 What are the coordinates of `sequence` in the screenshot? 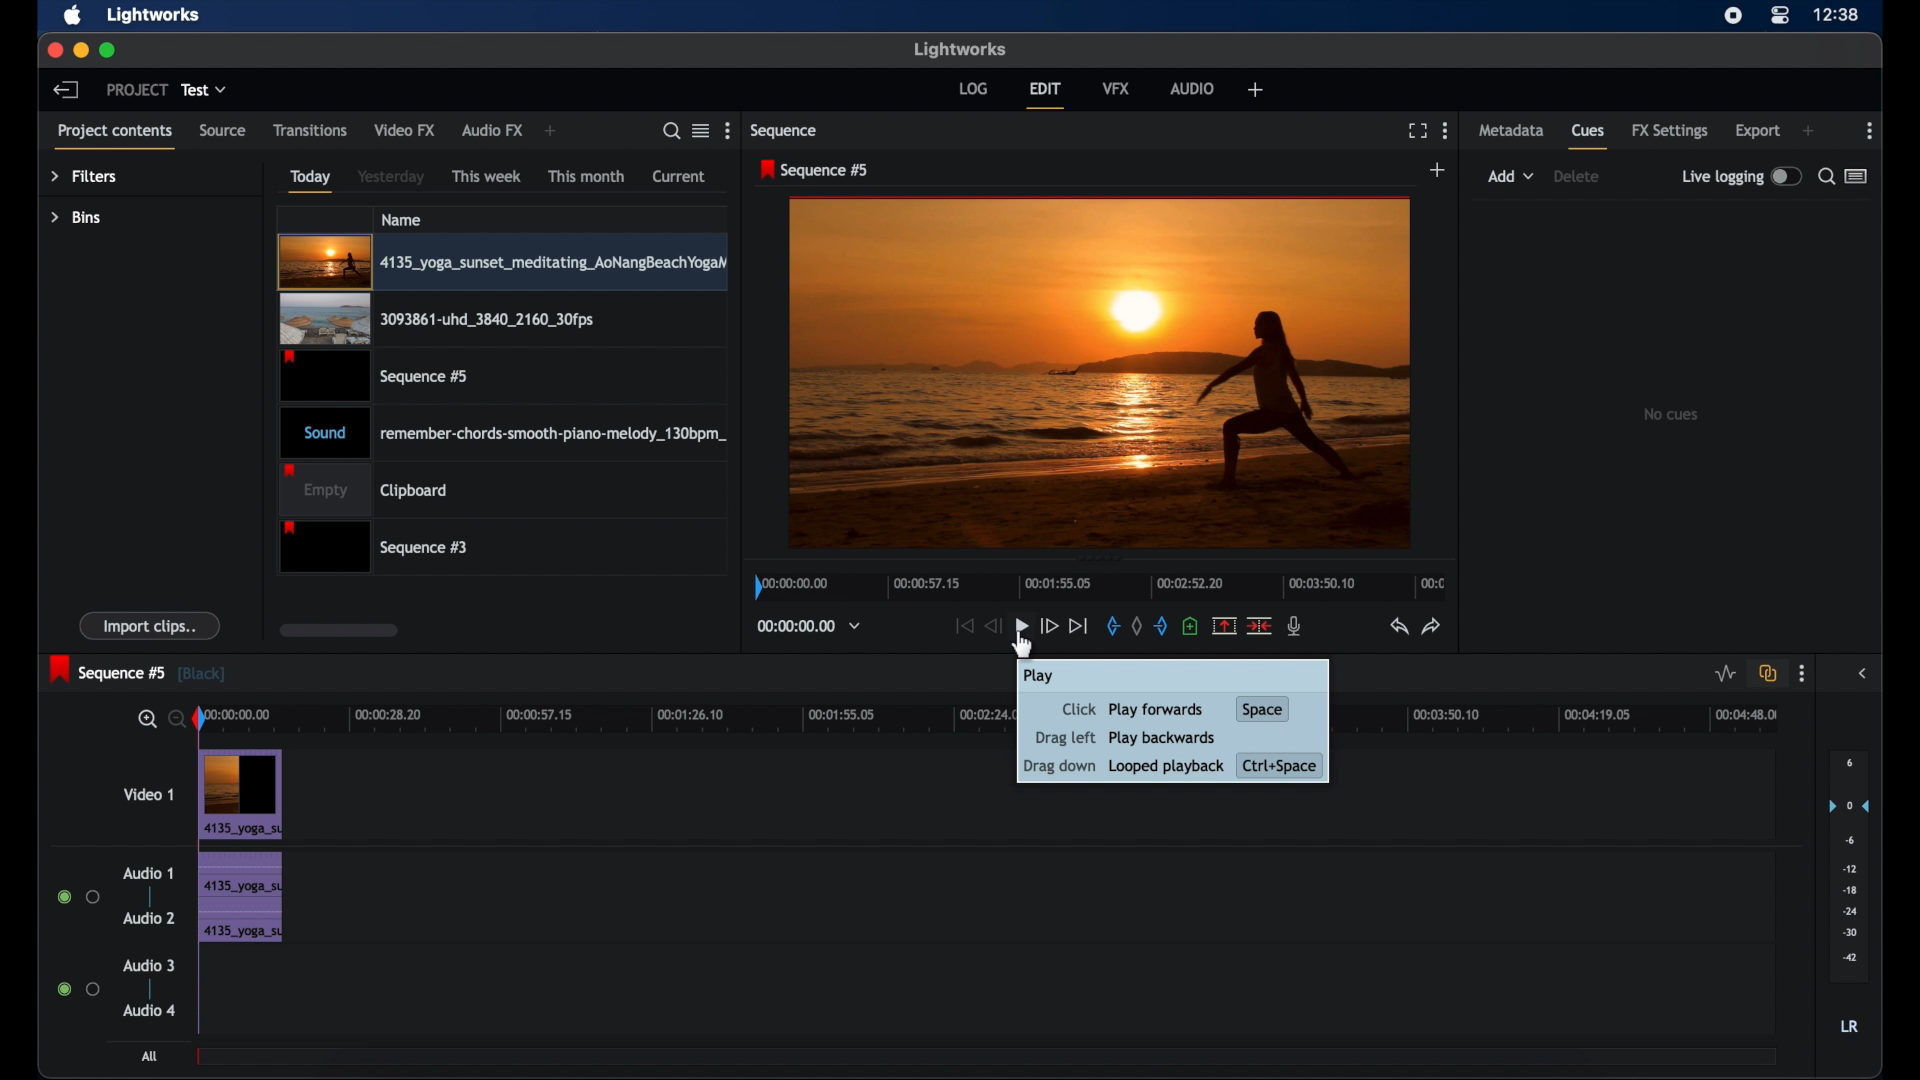 It's located at (787, 131).